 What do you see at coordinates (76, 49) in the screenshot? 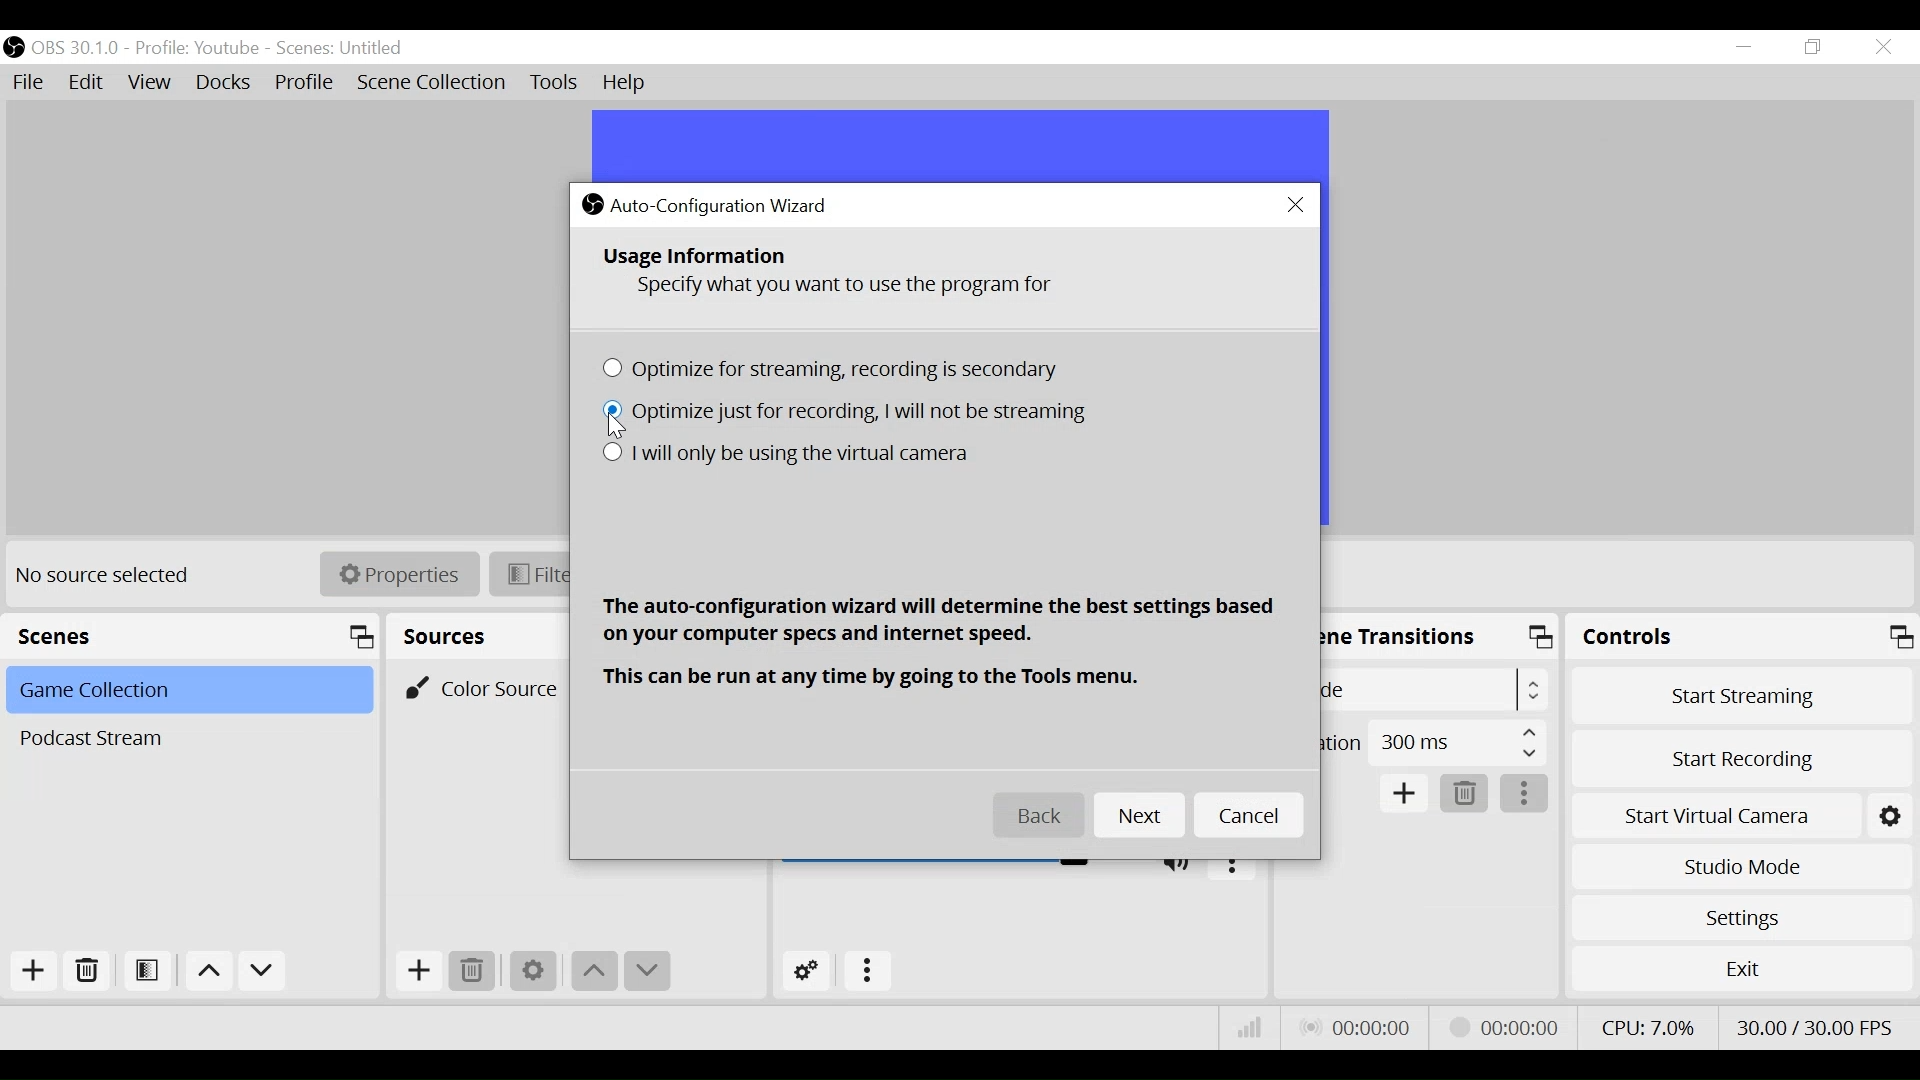
I see `OBS Version` at bounding box center [76, 49].